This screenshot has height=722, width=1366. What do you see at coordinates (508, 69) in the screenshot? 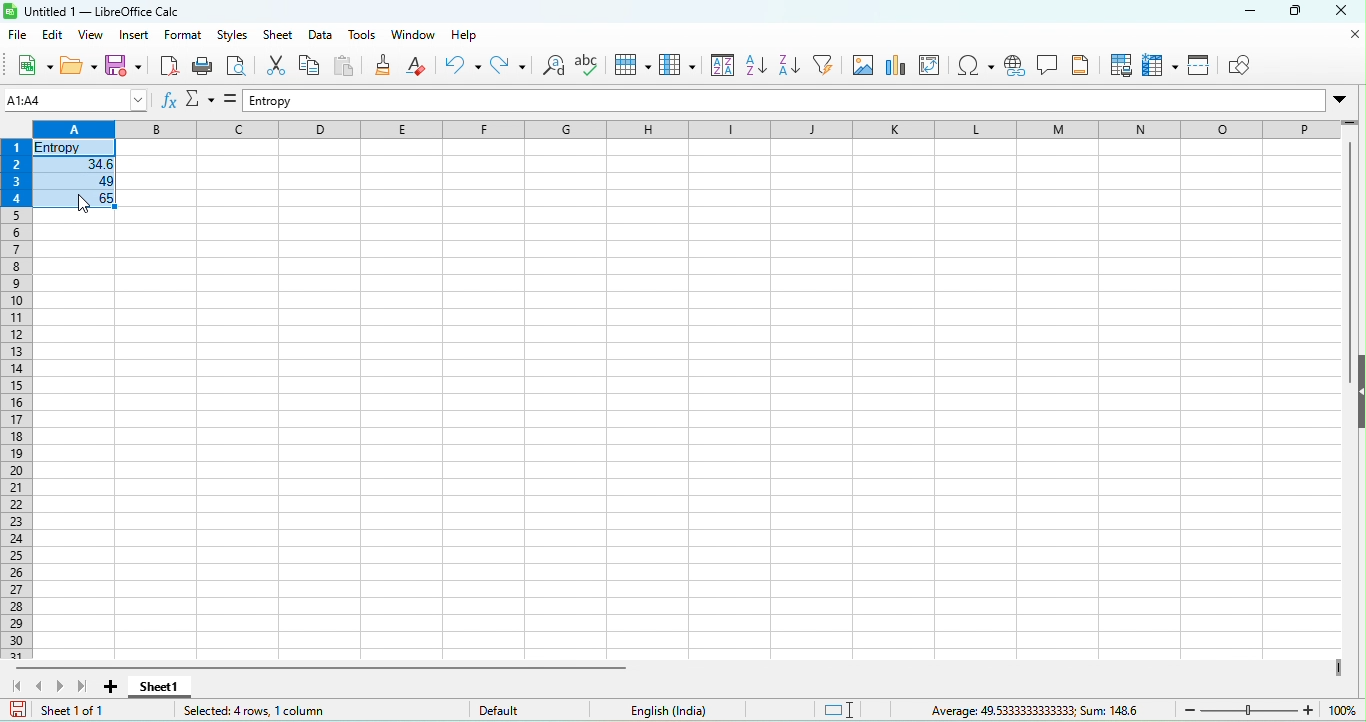
I see `redo` at bounding box center [508, 69].